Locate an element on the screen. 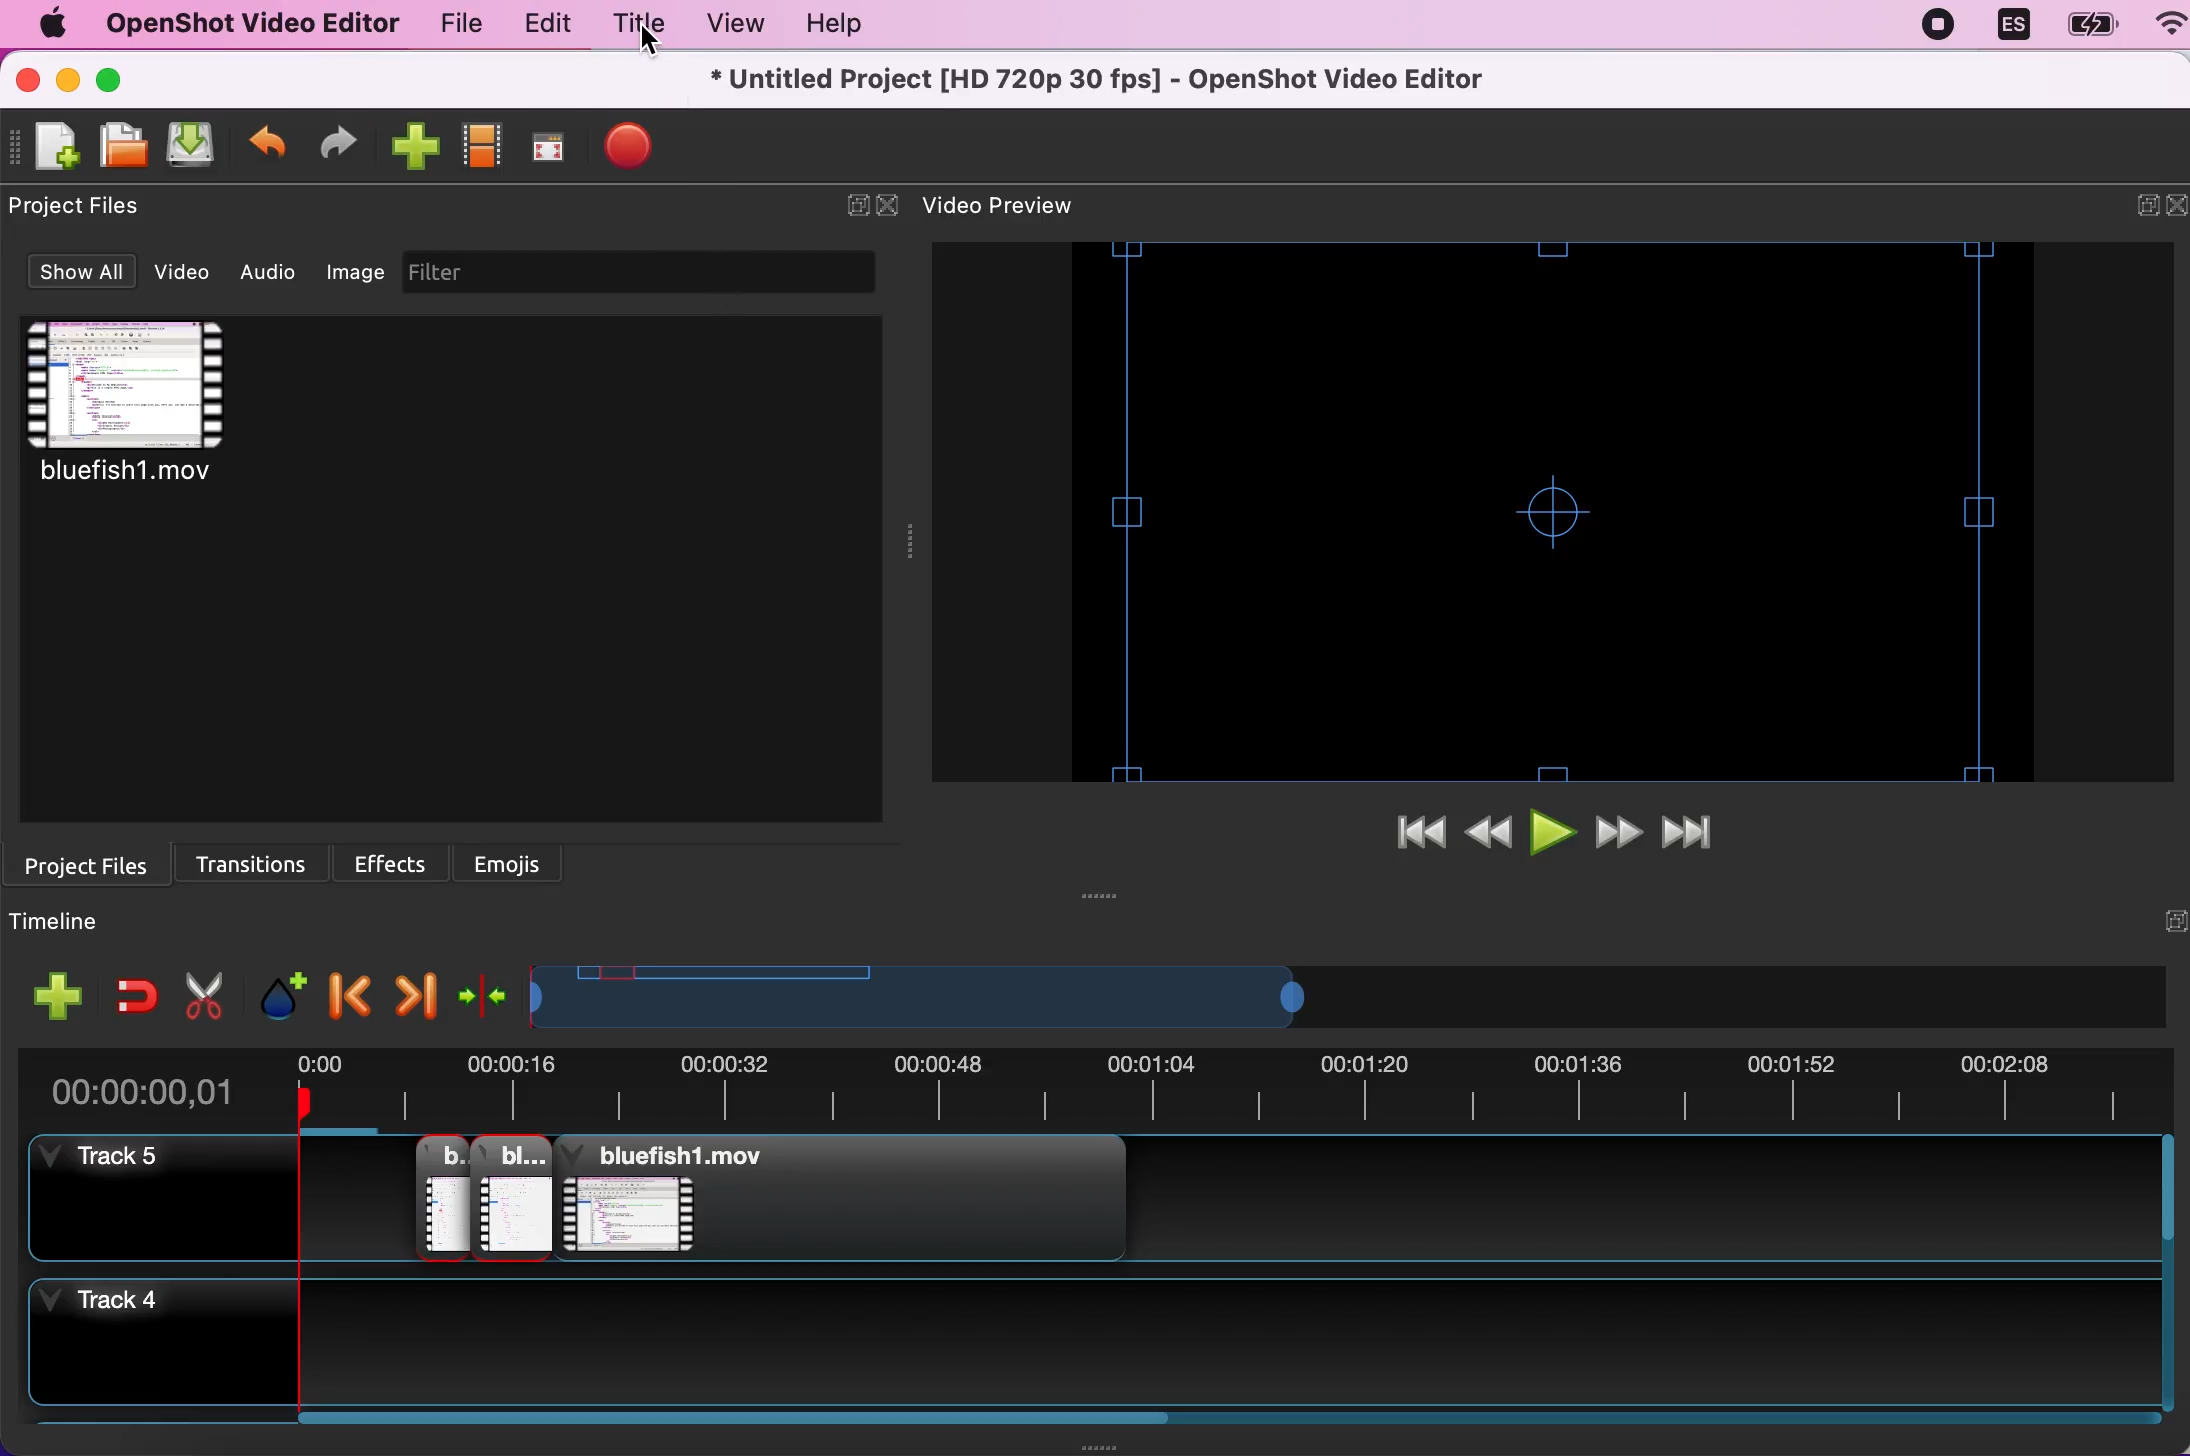 This screenshot has width=2190, height=1456. hide/expand is located at coordinates (2164, 922).